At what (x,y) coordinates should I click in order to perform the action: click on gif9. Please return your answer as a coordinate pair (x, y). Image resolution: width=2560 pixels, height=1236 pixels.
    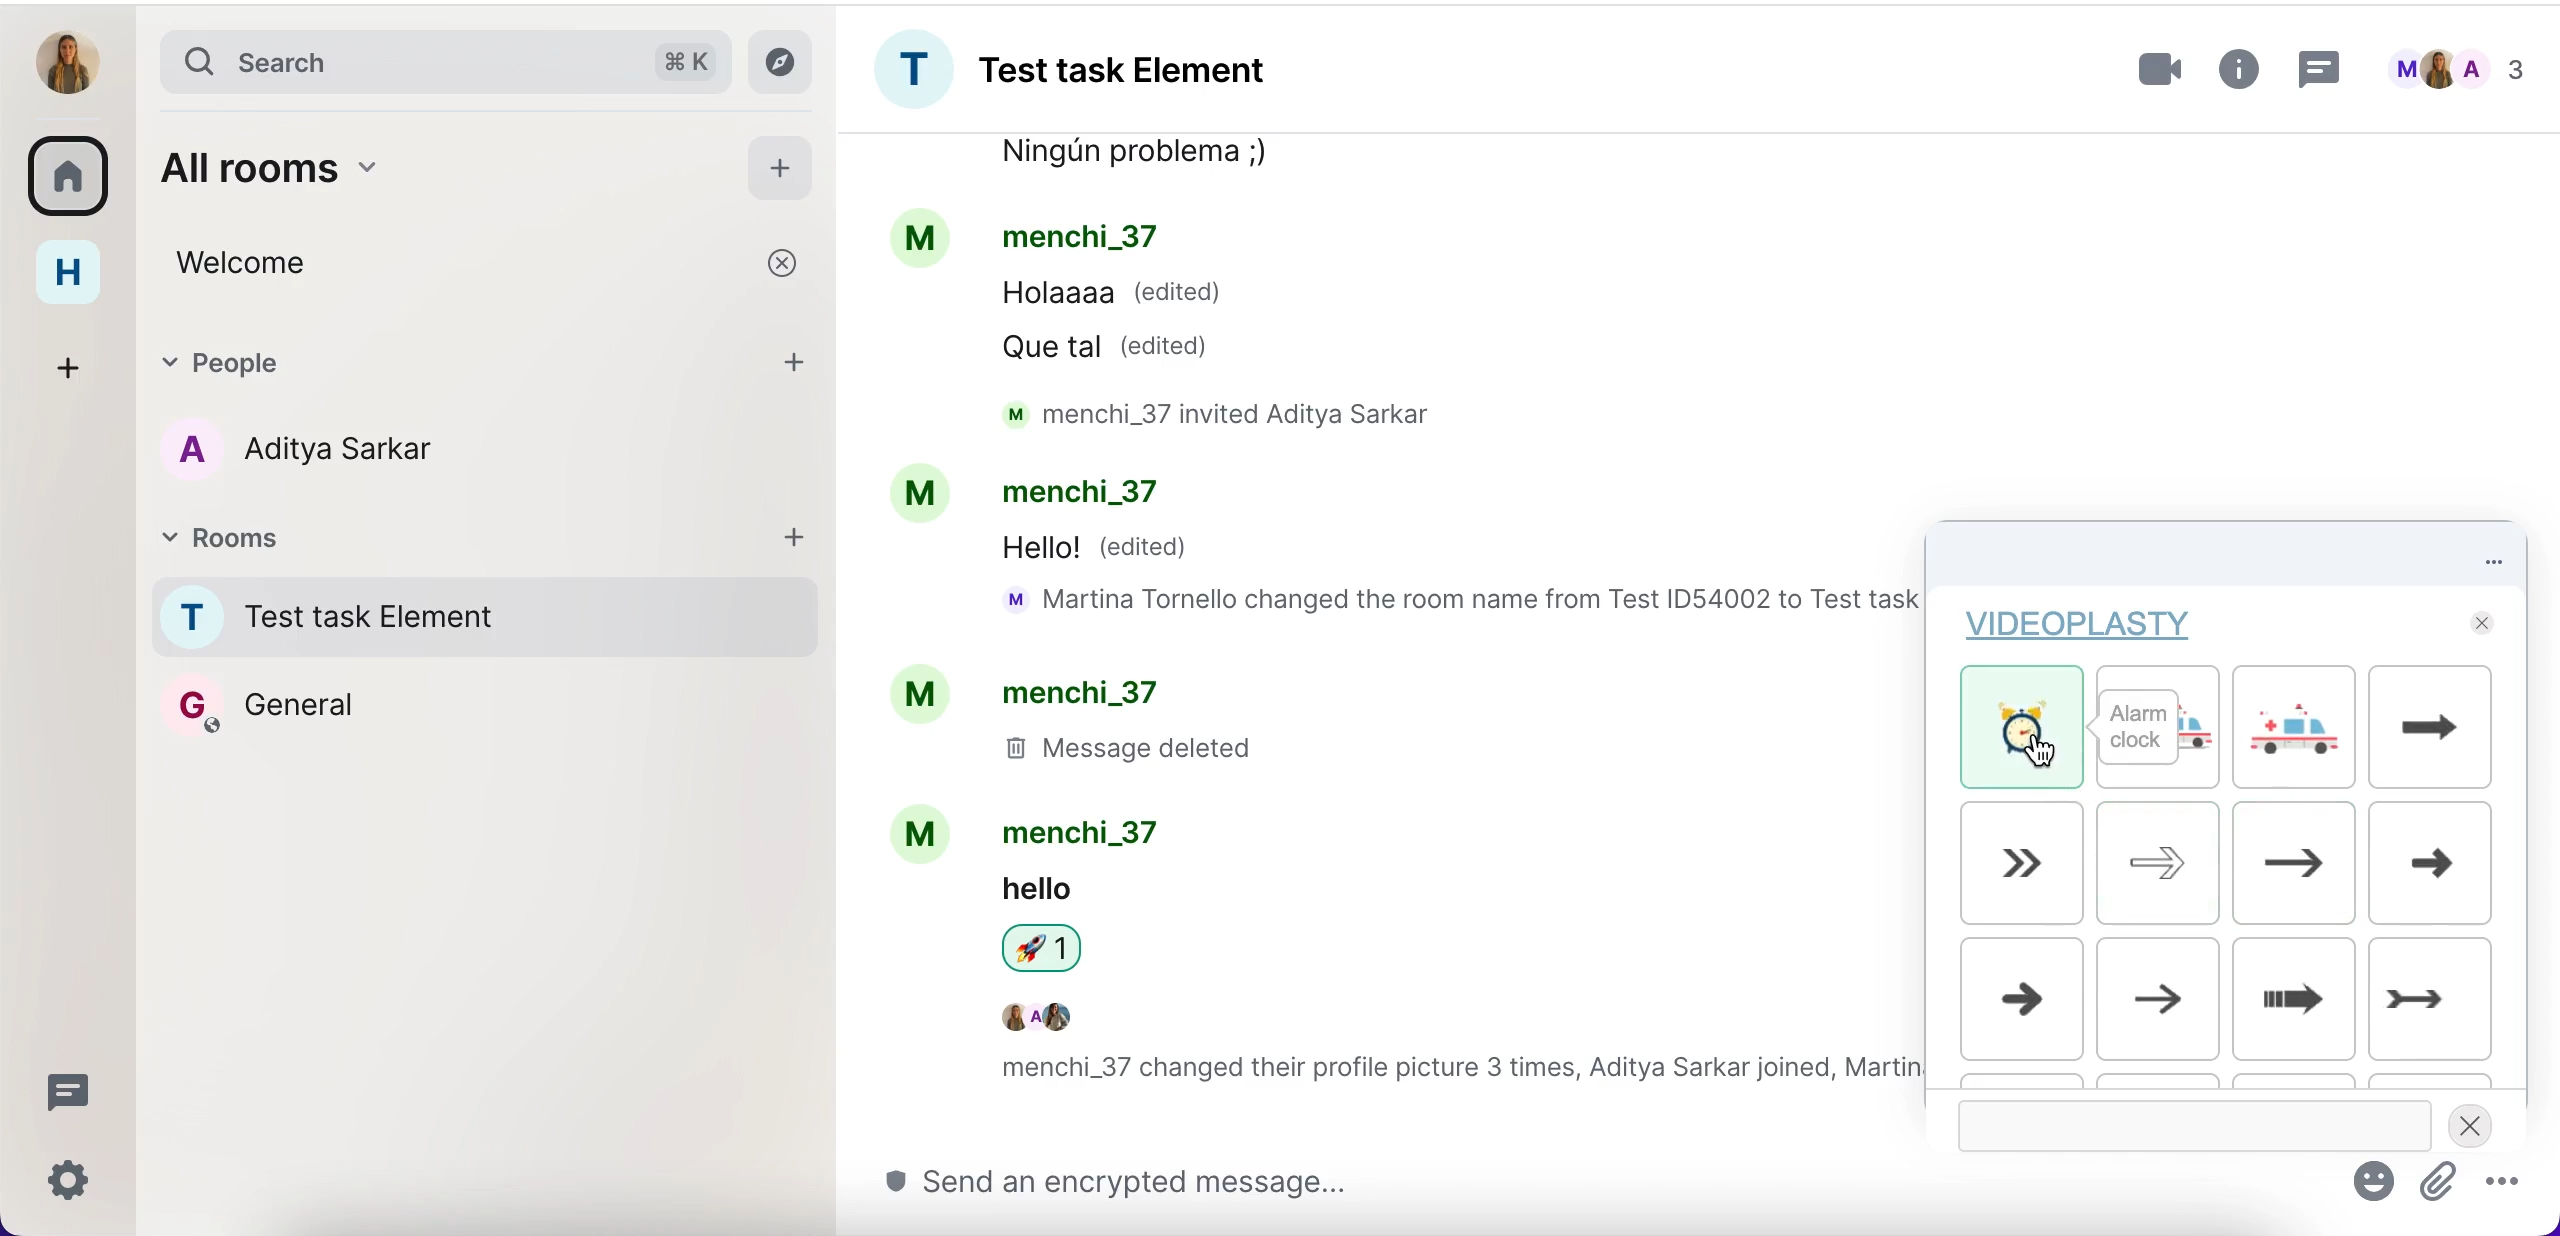
    Looking at the image, I should click on (2018, 998).